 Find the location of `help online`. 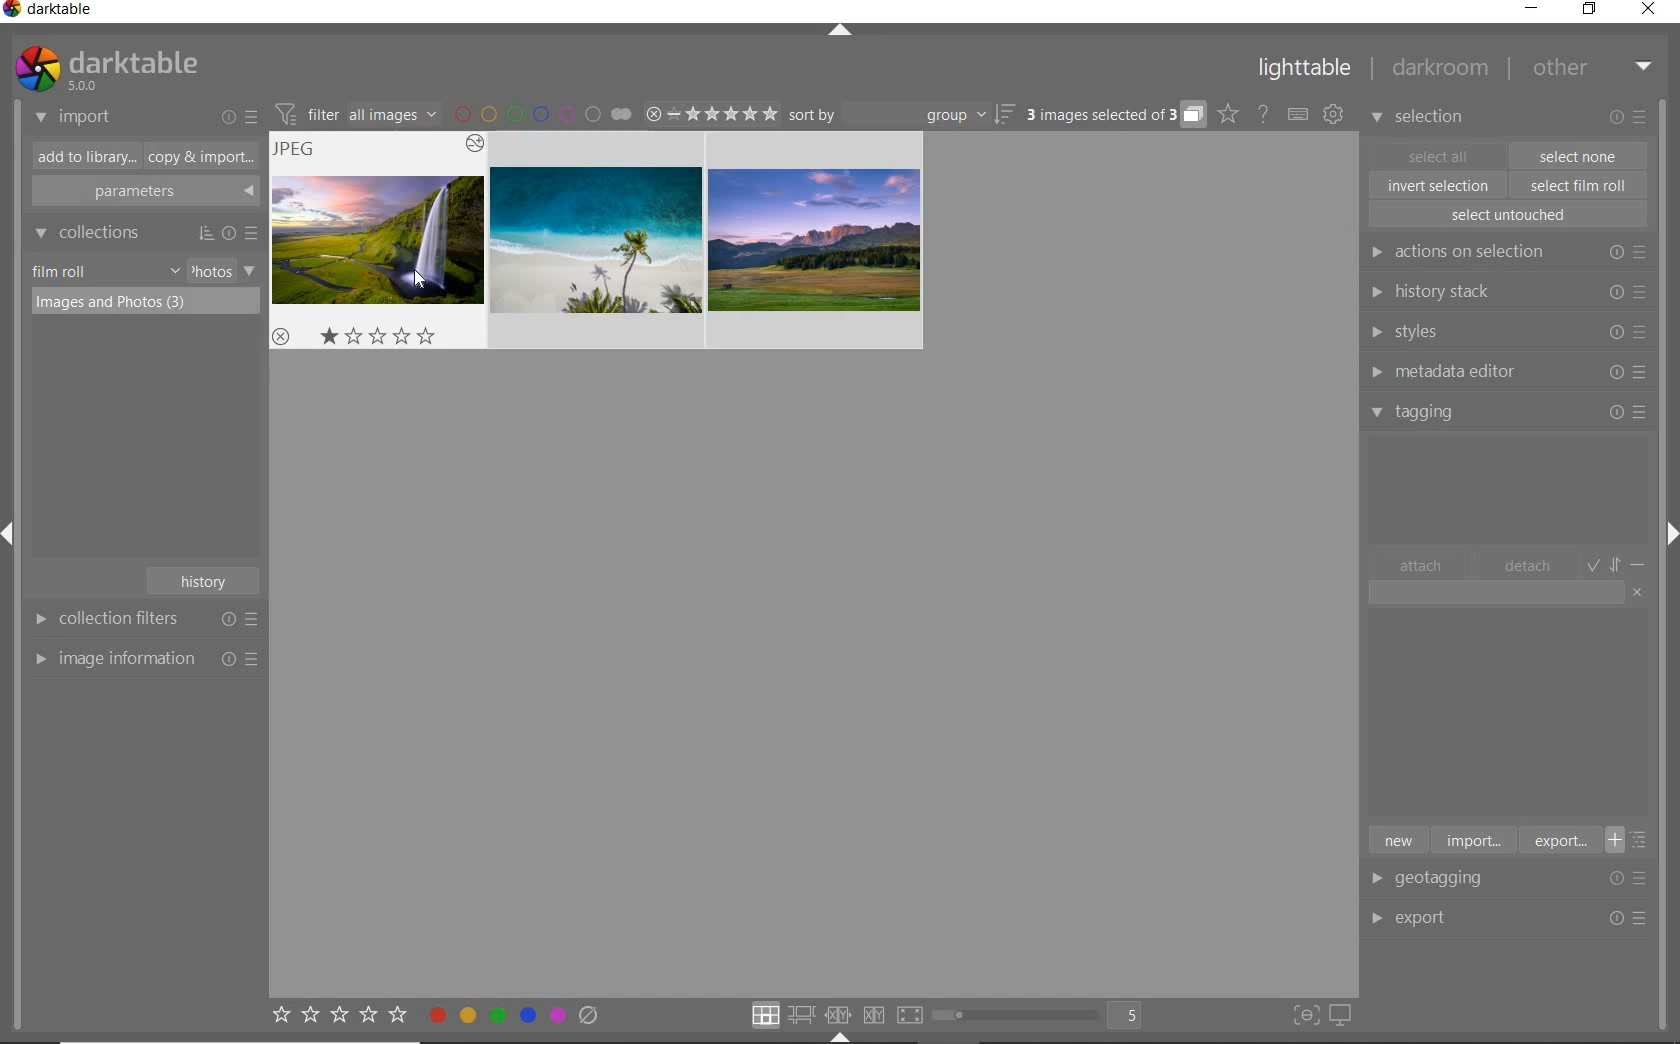

help online is located at coordinates (1263, 113).